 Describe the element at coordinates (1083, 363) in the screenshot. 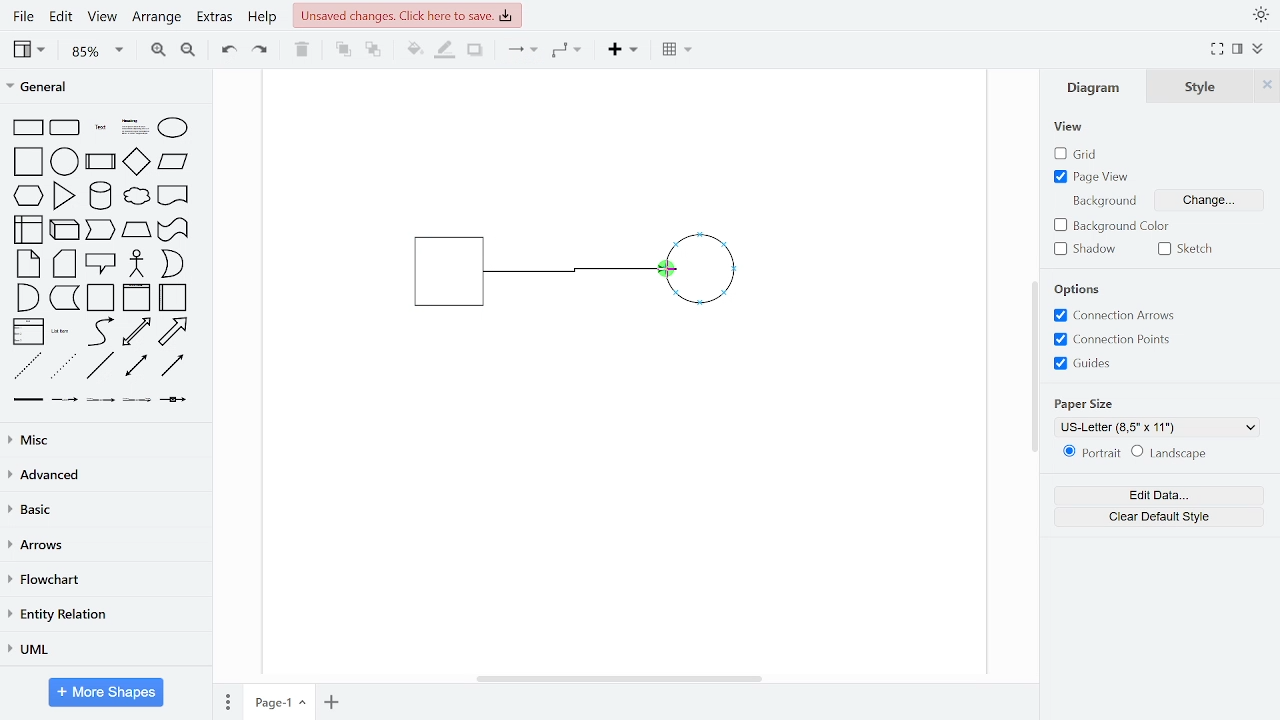

I see `guides` at that location.